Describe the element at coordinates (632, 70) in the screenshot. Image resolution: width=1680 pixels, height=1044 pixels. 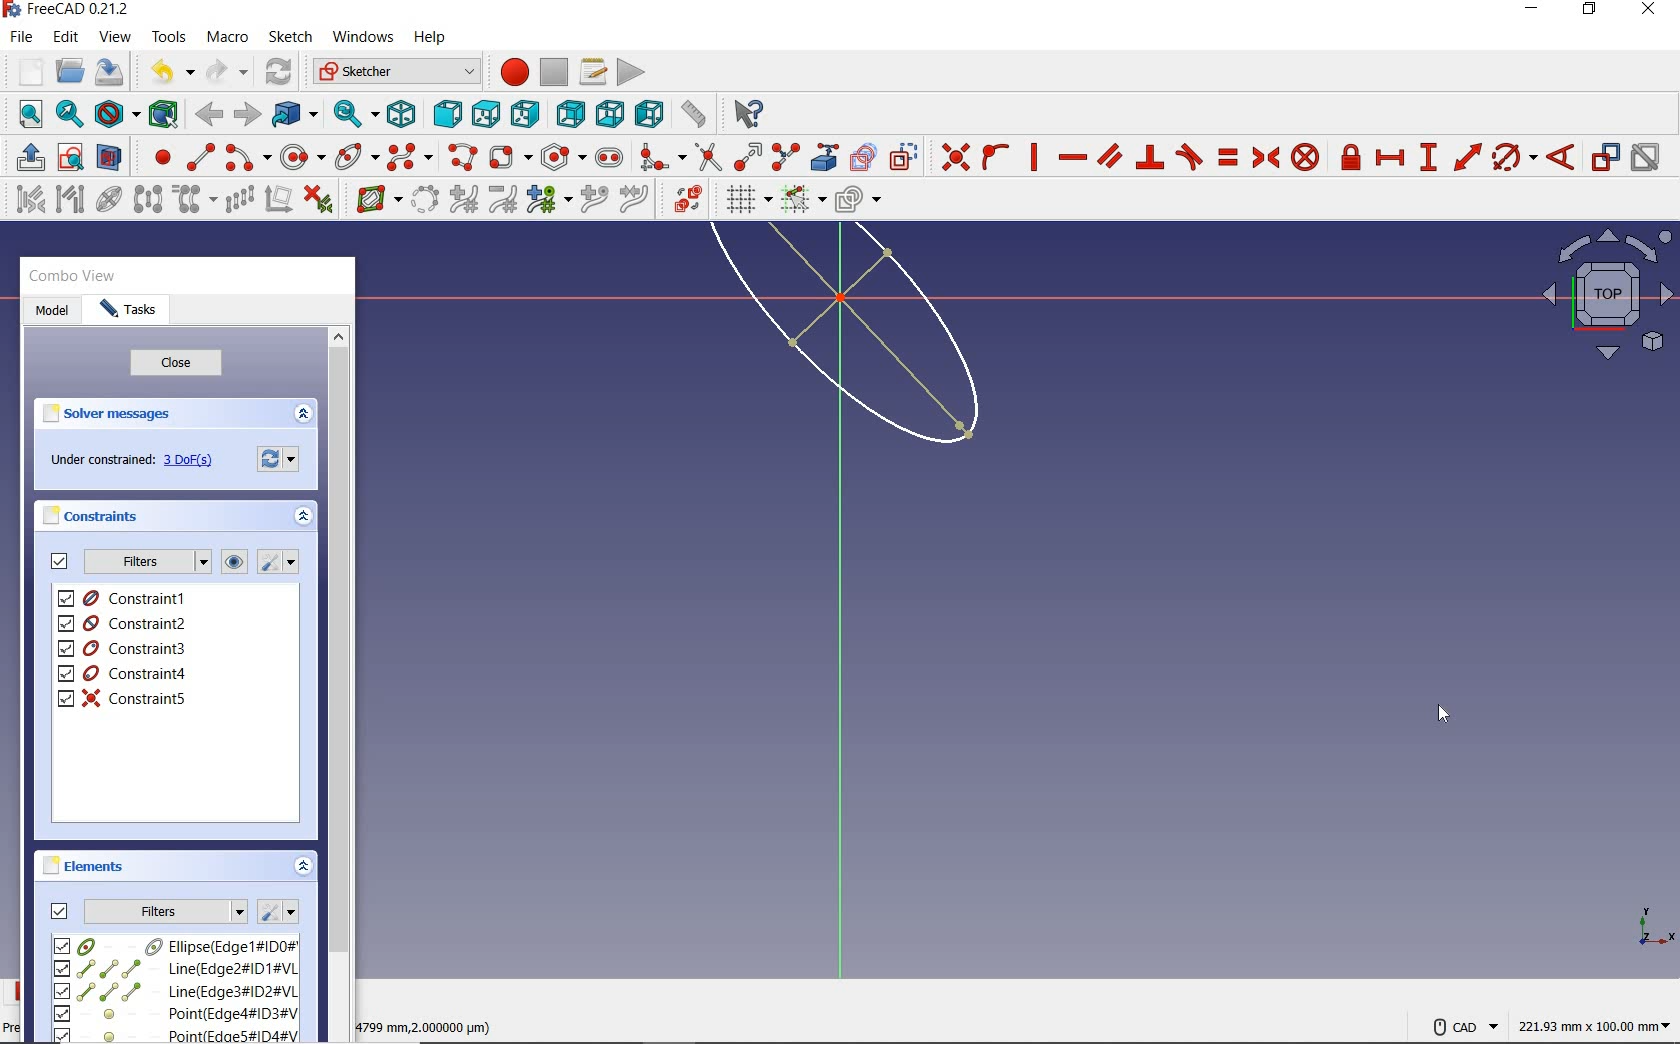
I see `execute macro` at that location.